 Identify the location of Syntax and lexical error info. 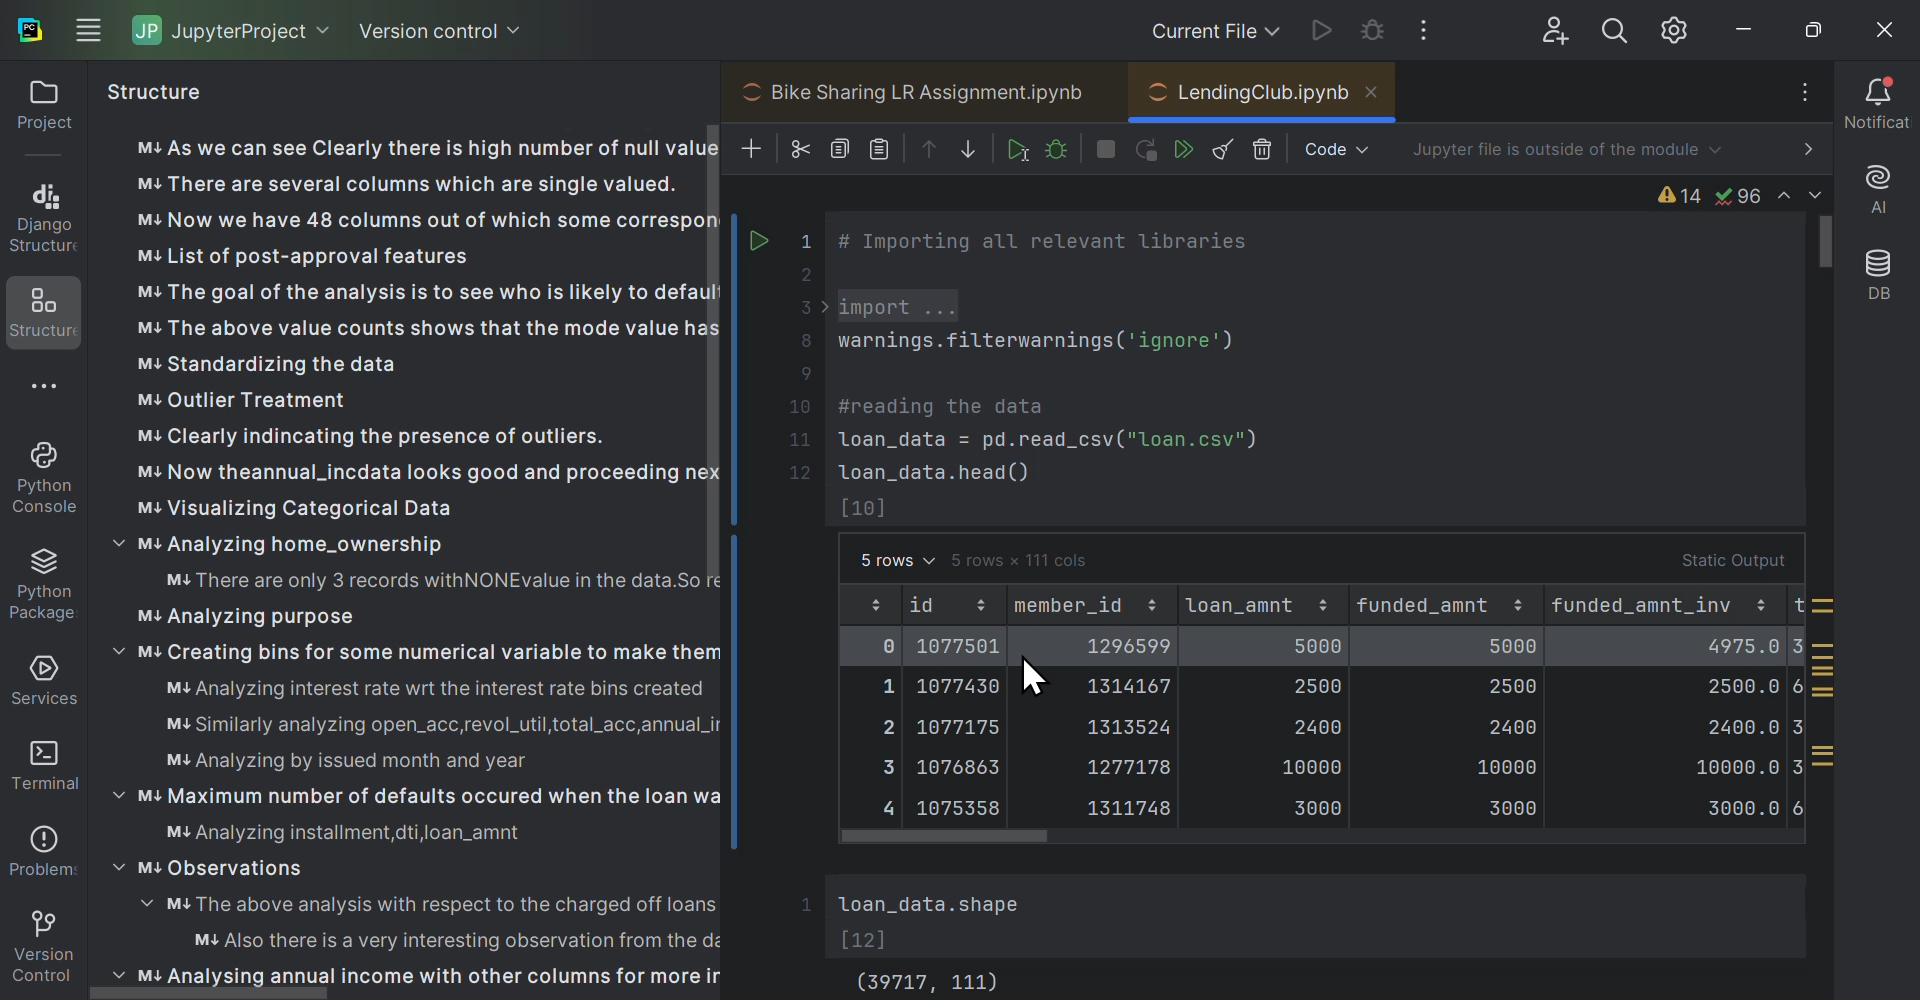
(1735, 194).